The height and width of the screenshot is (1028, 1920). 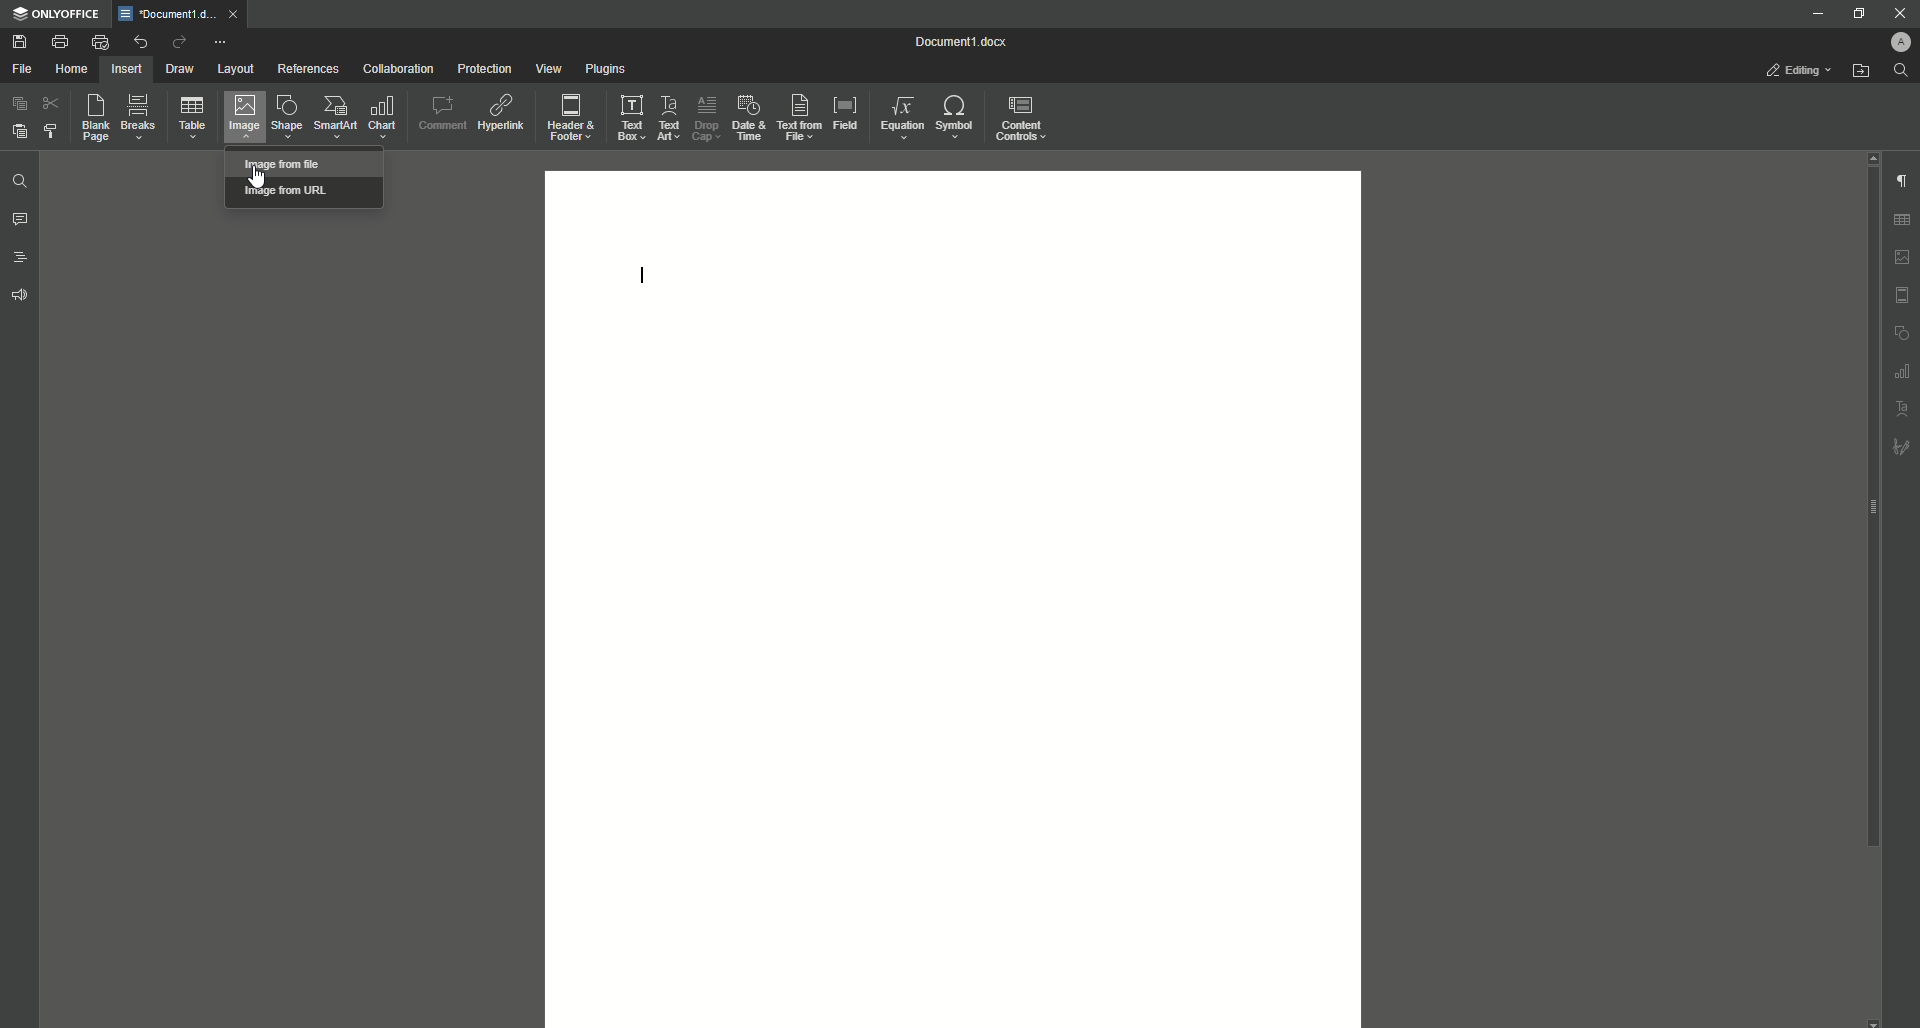 I want to click on Header and Footer, so click(x=571, y=117).